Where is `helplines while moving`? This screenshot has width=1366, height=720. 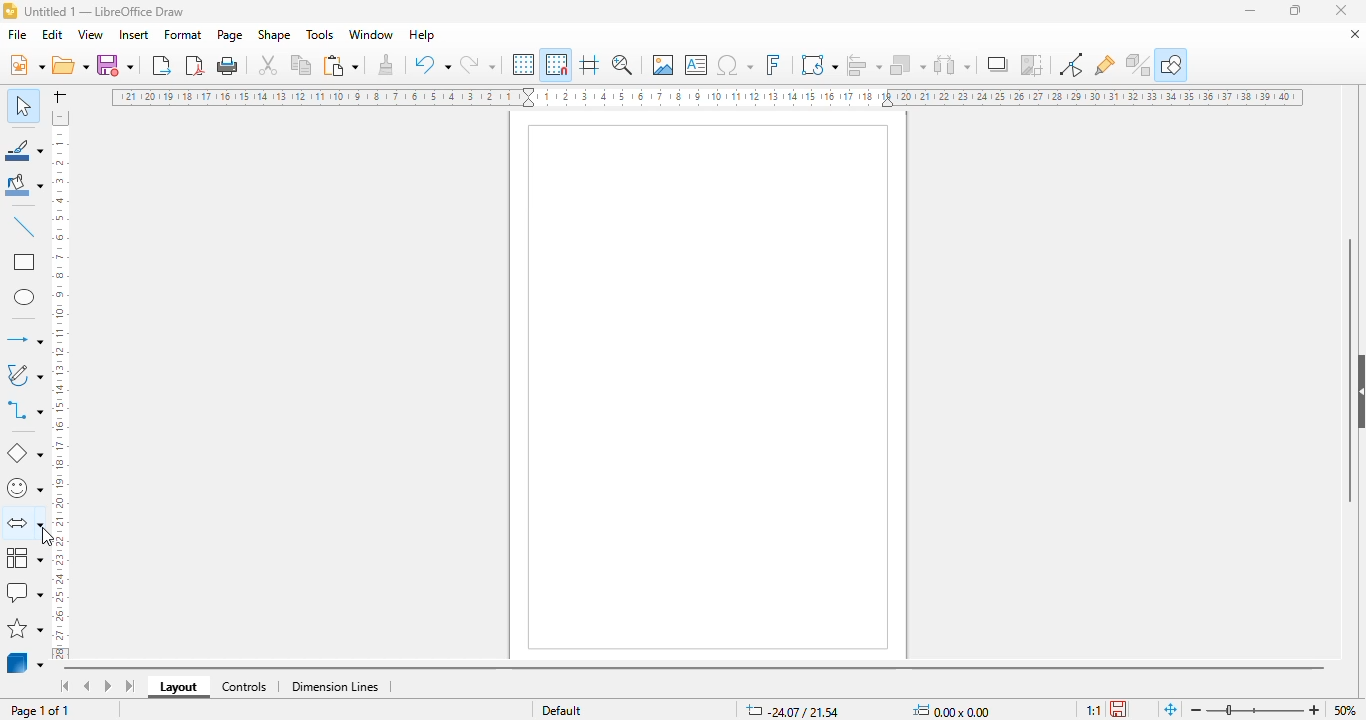 helplines while moving is located at coordinates (590, 64).